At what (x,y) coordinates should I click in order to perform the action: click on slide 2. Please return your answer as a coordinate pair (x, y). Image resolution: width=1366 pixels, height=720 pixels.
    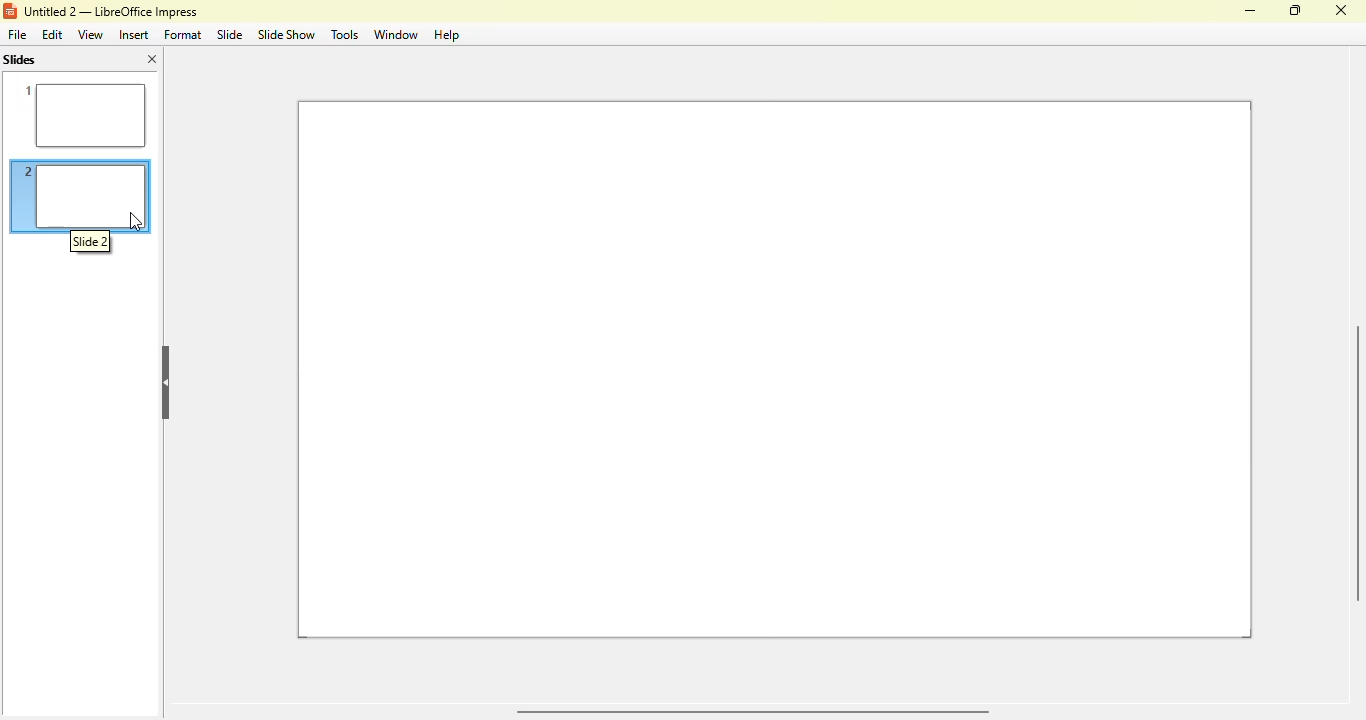
    Looking at the image, I should click on (81, 182).